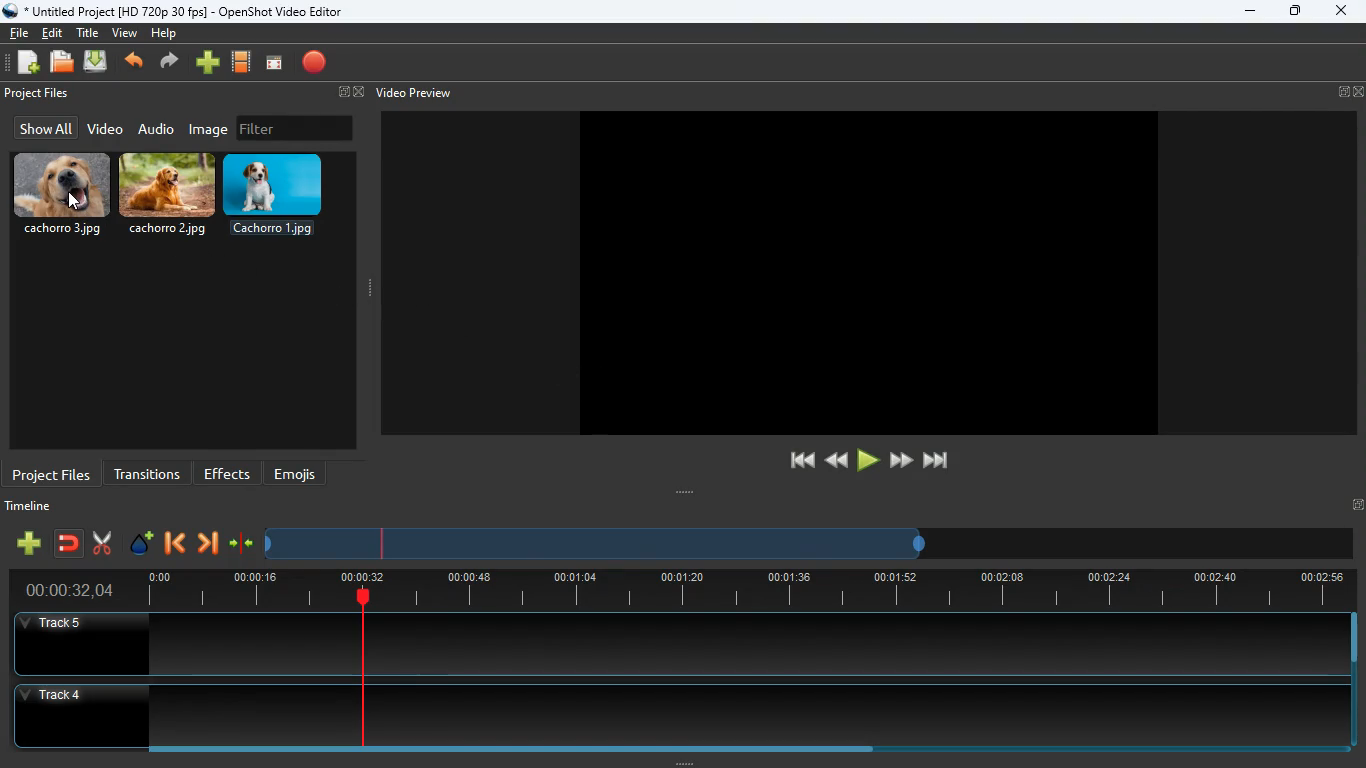 The image size is (1366, 768). Describe the element at coordinates (656, 644) in the screenshot. I see `track` at that location.